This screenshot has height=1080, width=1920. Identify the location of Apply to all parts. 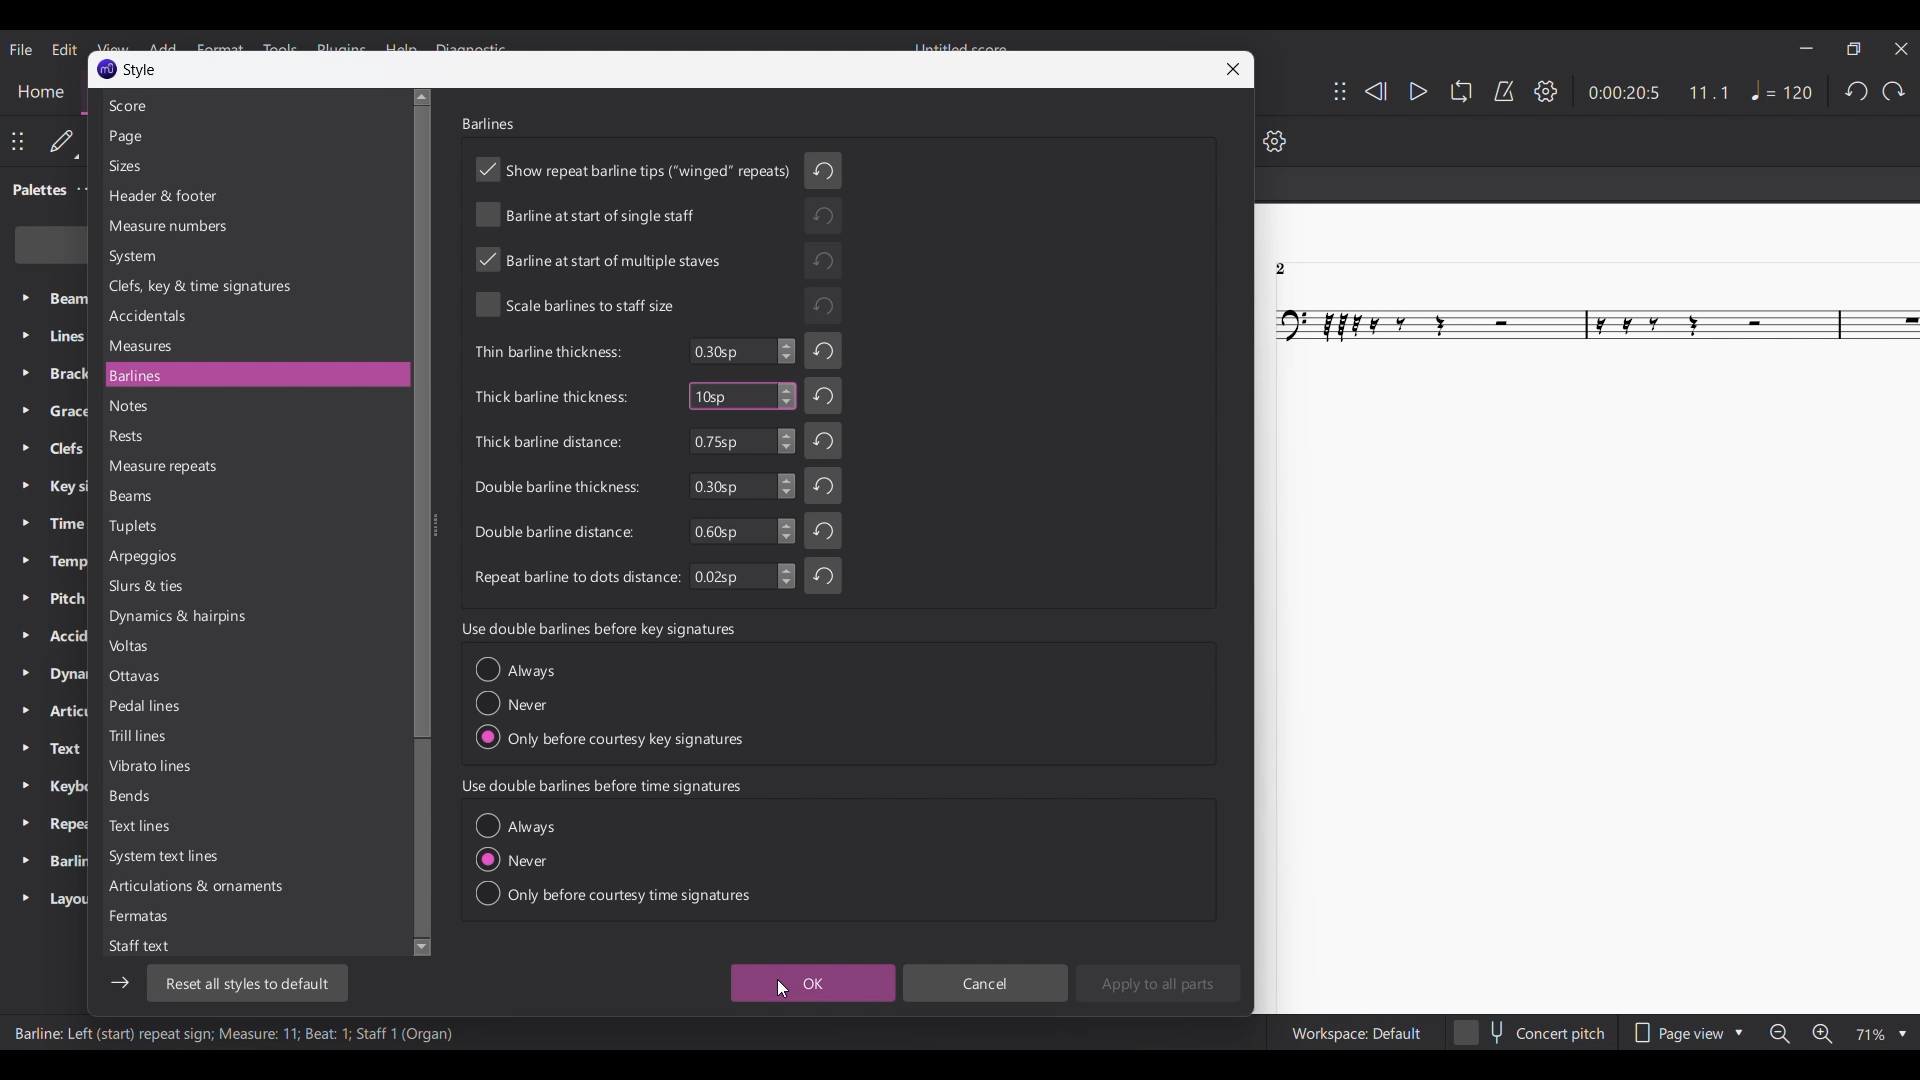
(1158, 982).